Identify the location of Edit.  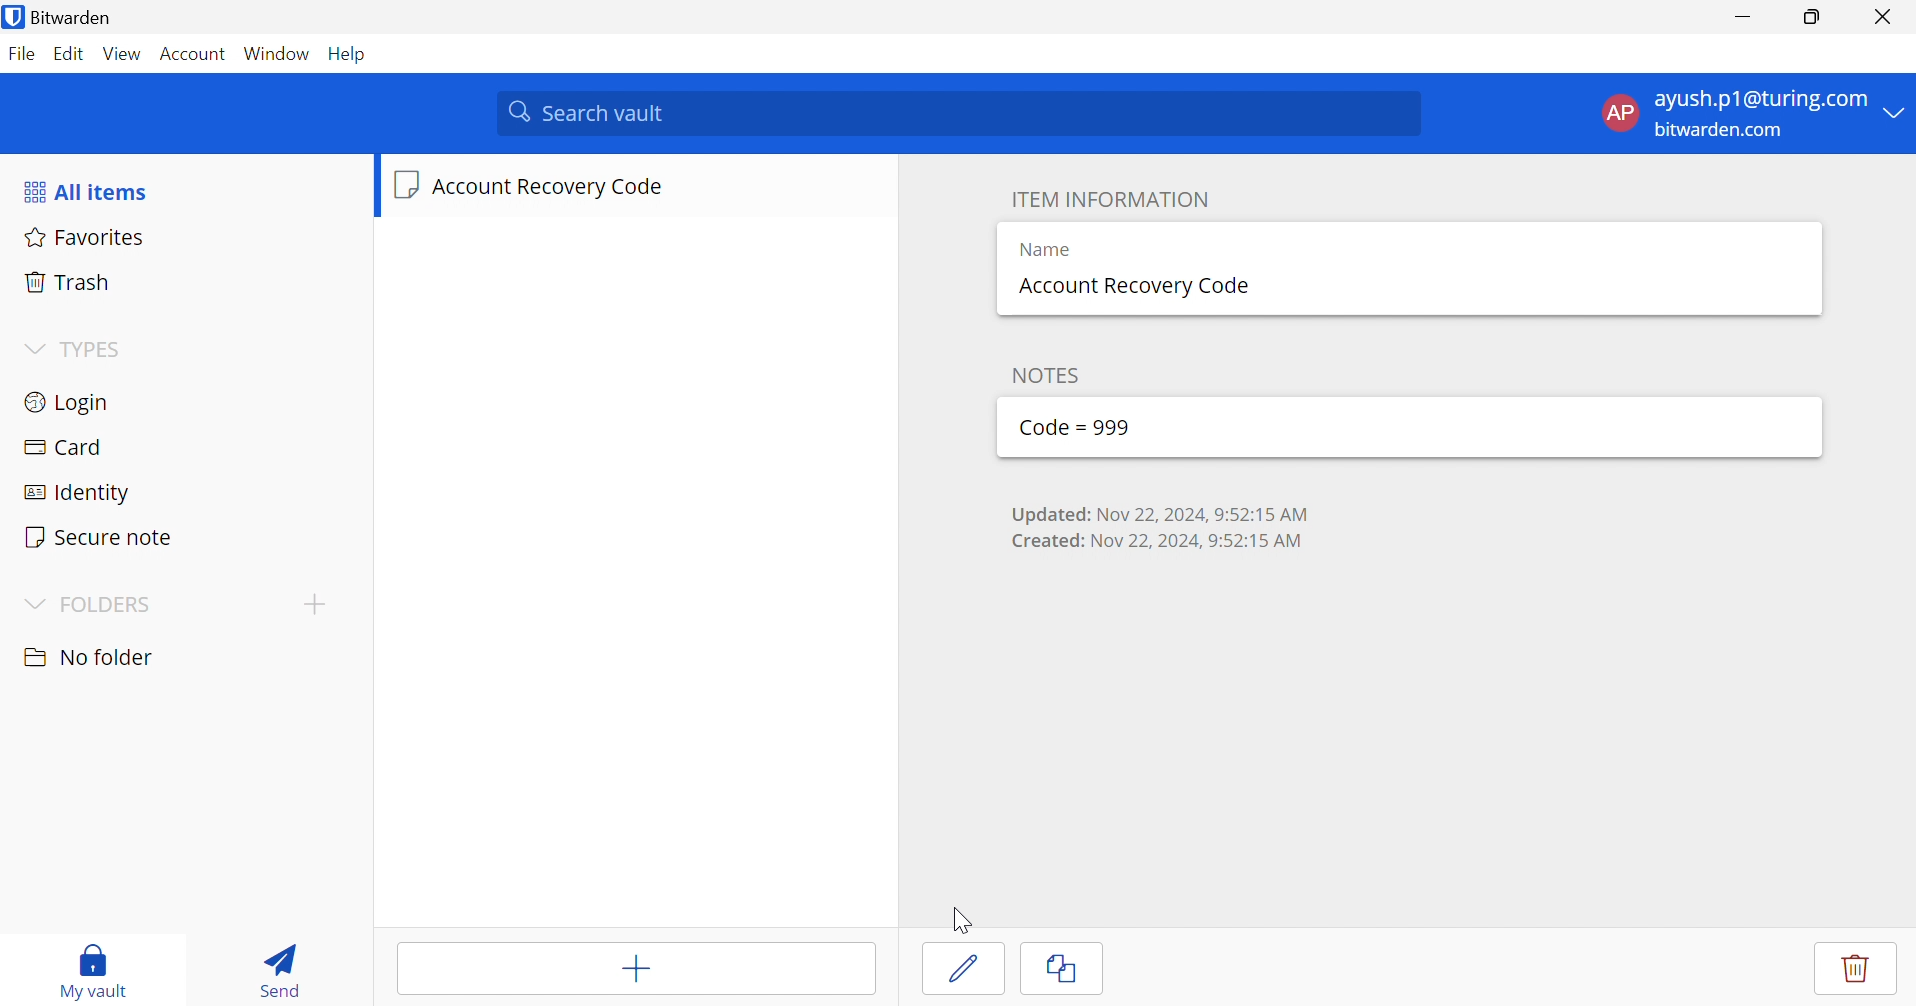
(69, 52).